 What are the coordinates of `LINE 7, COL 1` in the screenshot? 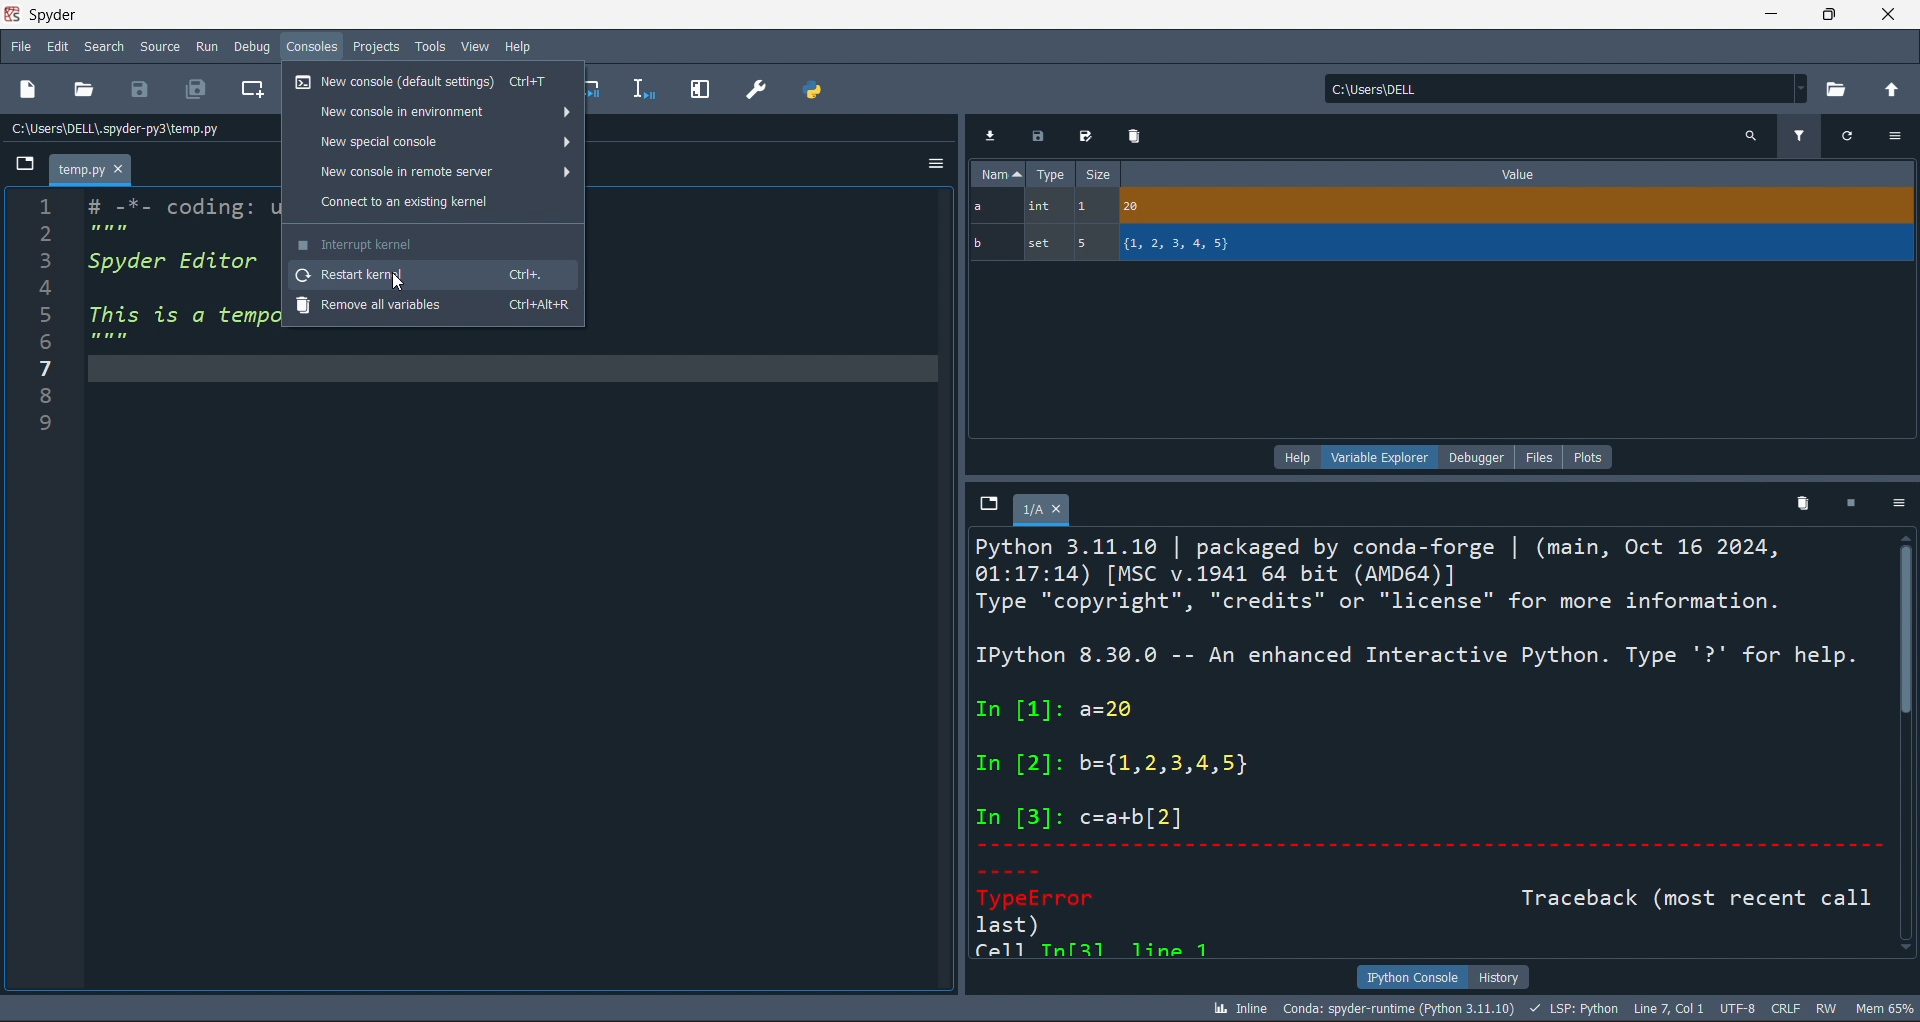 It's located at (1673, 1007).